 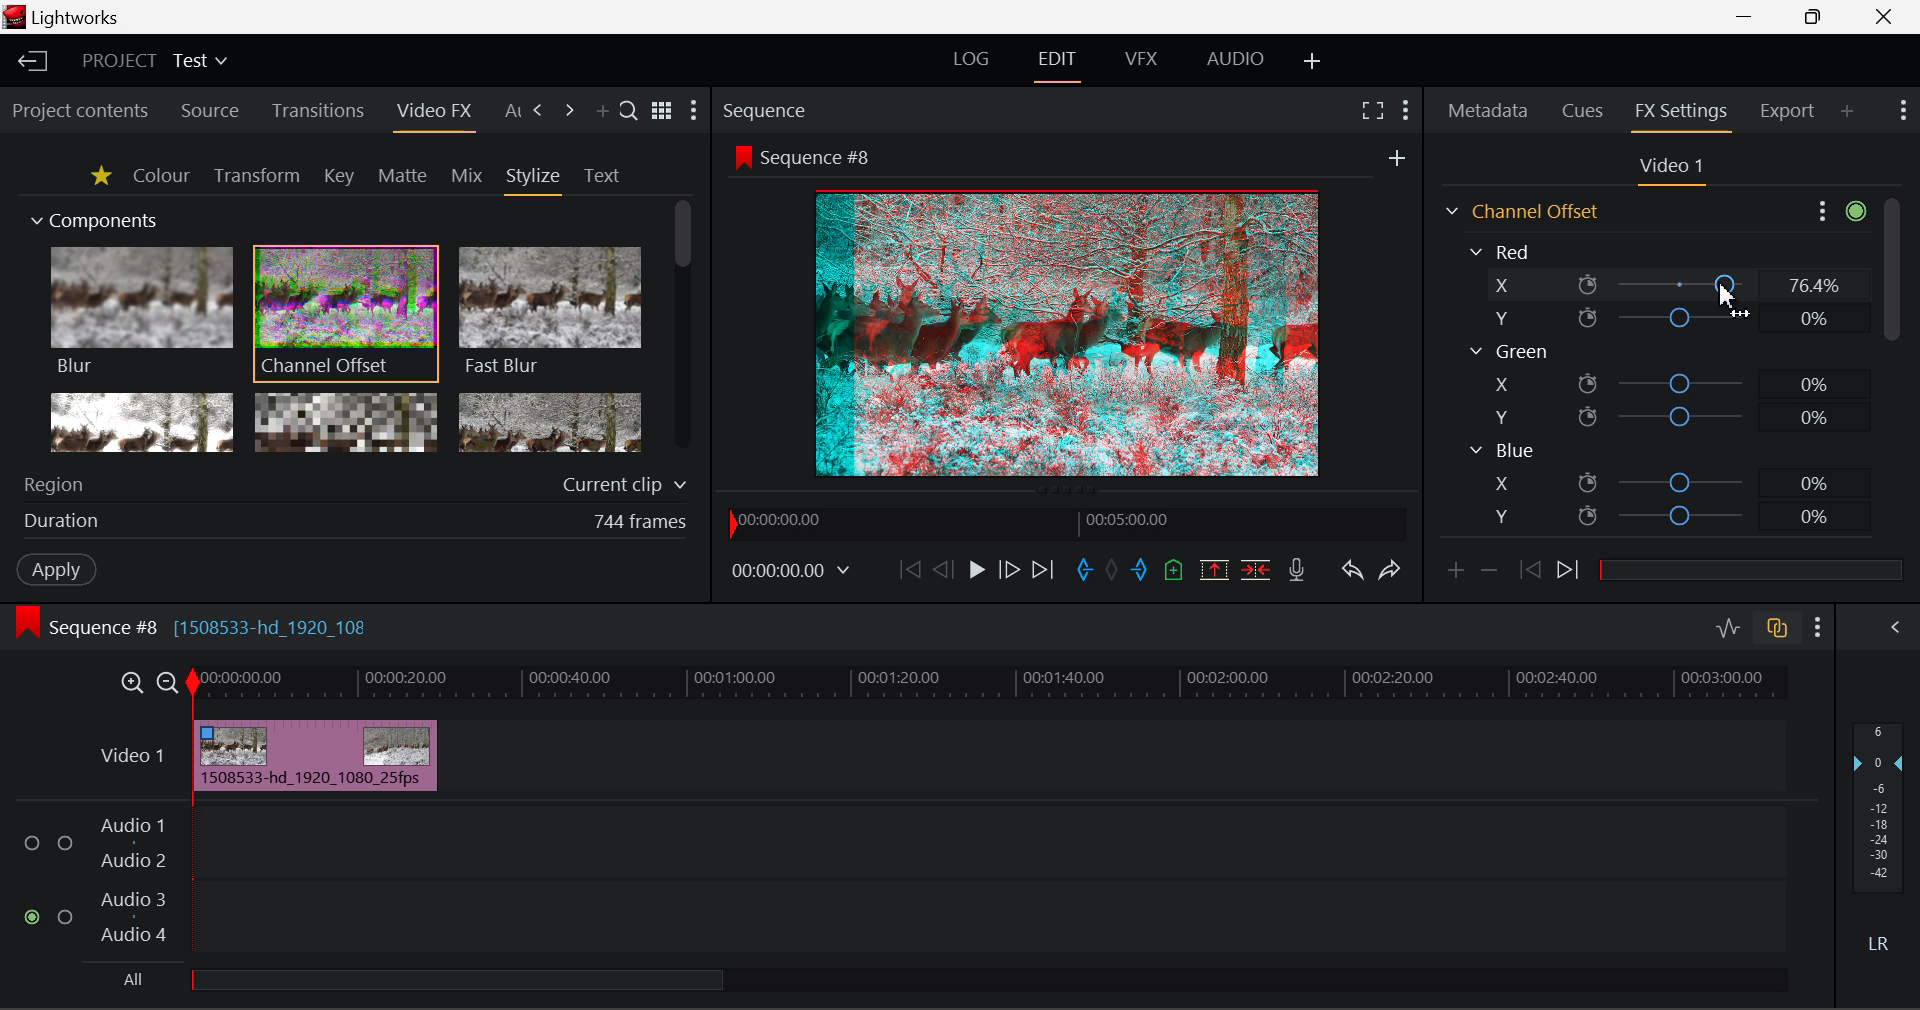 What do you see at coordinates (1454, 576) in the screenshot?
I see `Add keyframe` at bounding box center [1454, 576].